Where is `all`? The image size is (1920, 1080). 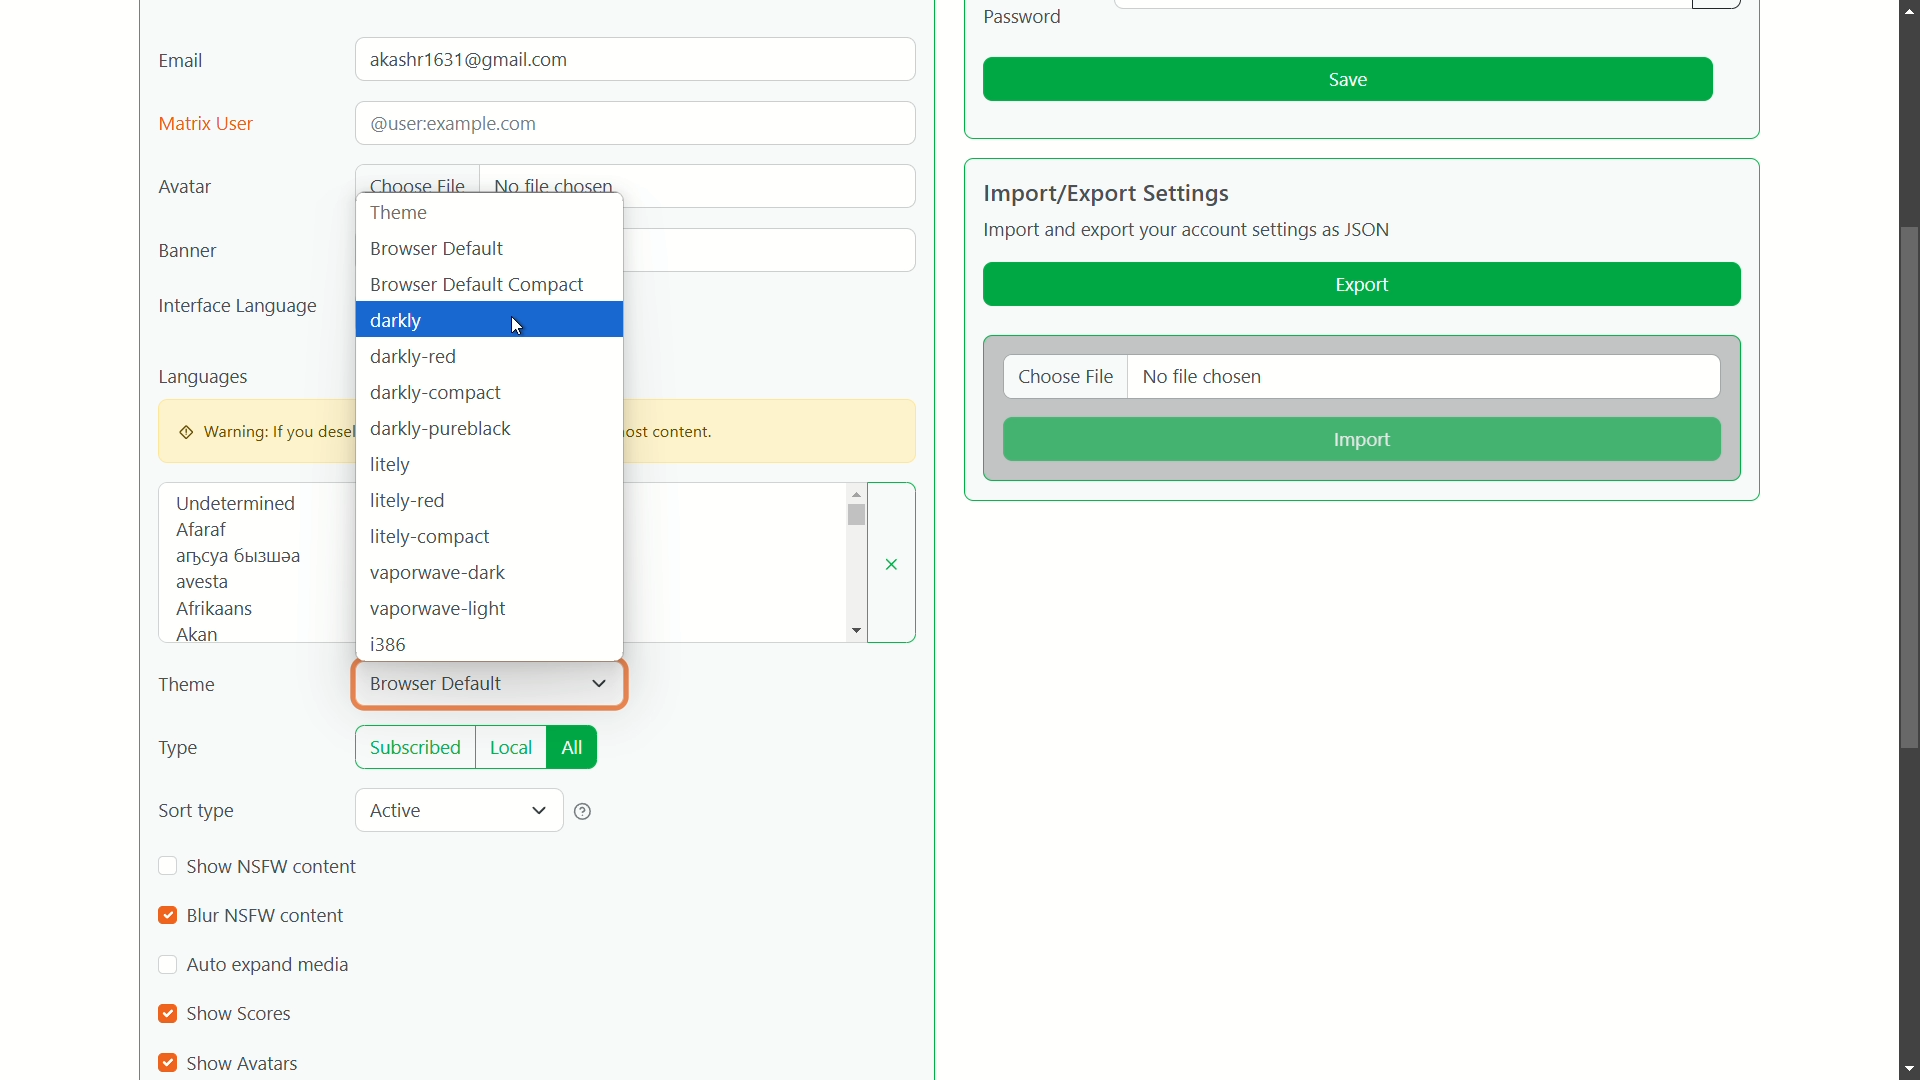
all is located at coordinates (572, 748).